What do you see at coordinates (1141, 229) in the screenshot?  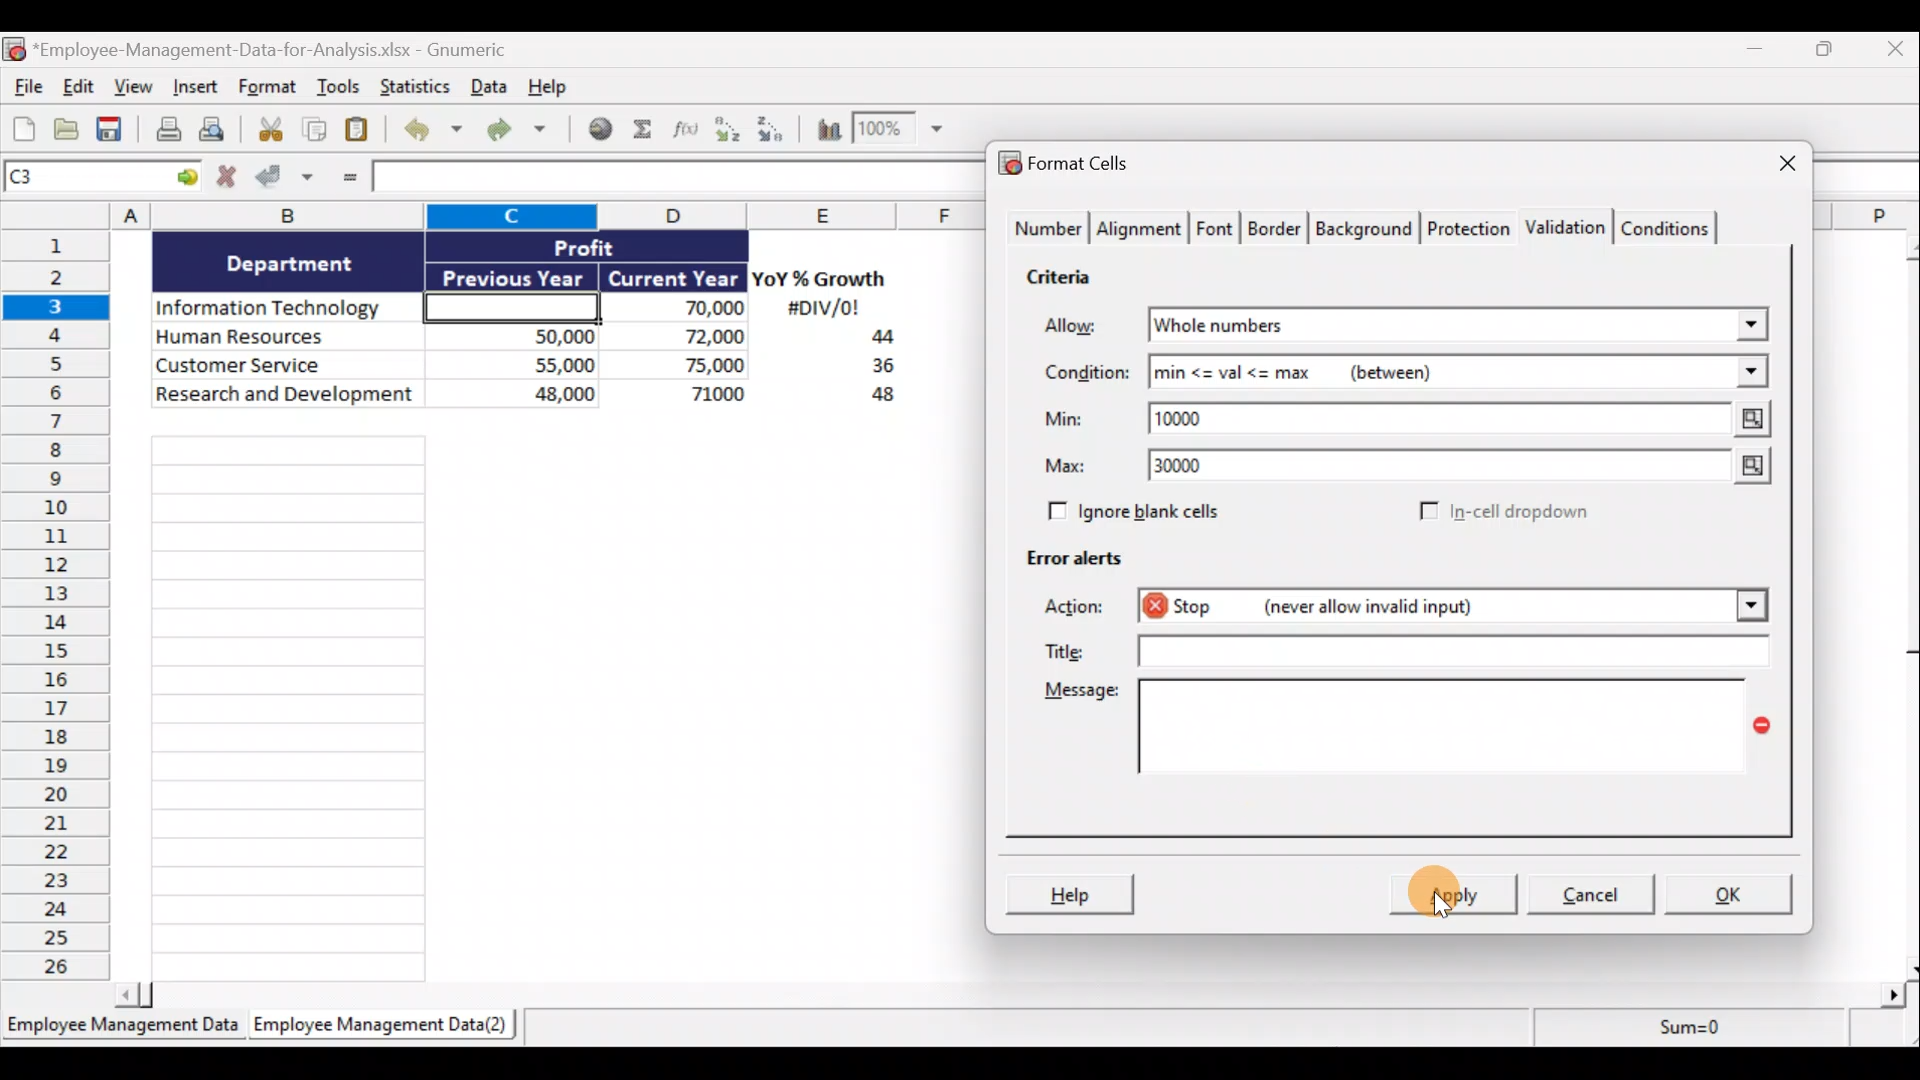 I see `Alignment` at bounding box center [1141, 229].